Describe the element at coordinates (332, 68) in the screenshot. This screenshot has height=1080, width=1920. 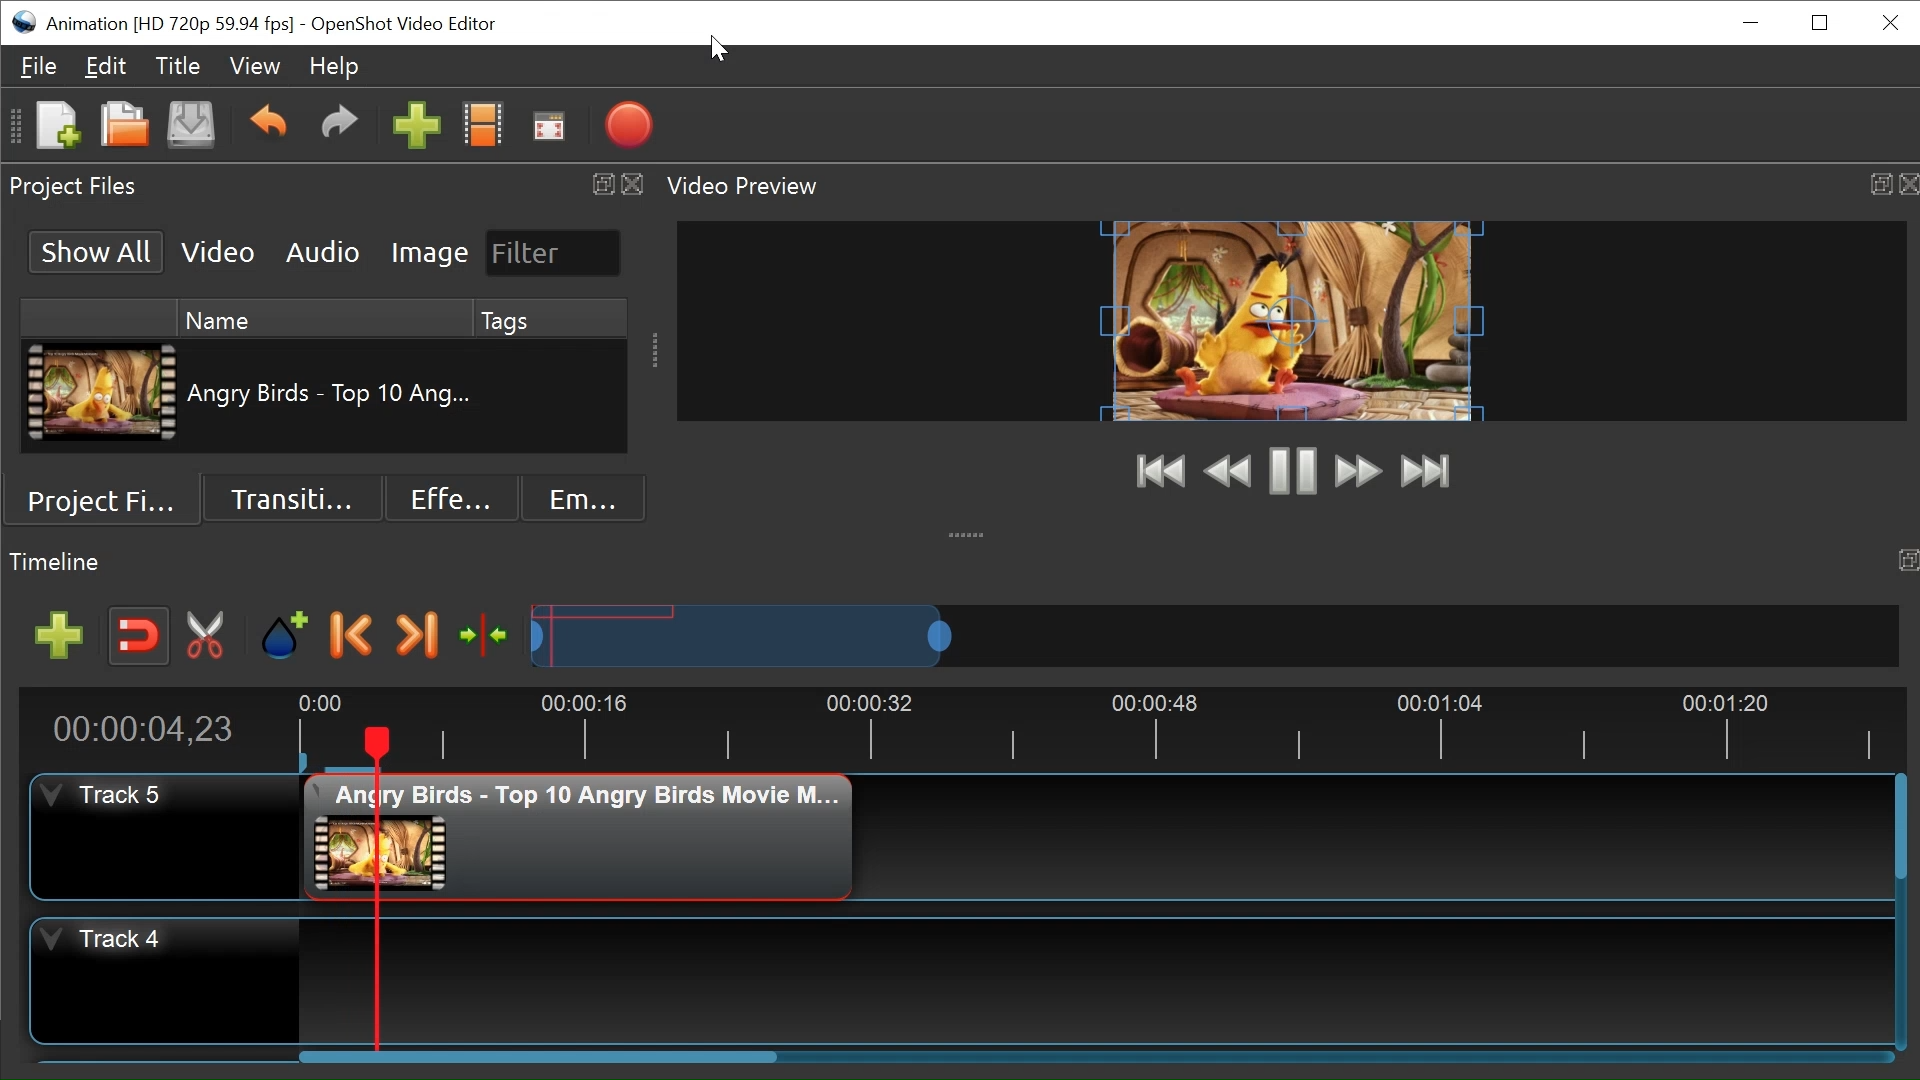
I see `Help` at that location.